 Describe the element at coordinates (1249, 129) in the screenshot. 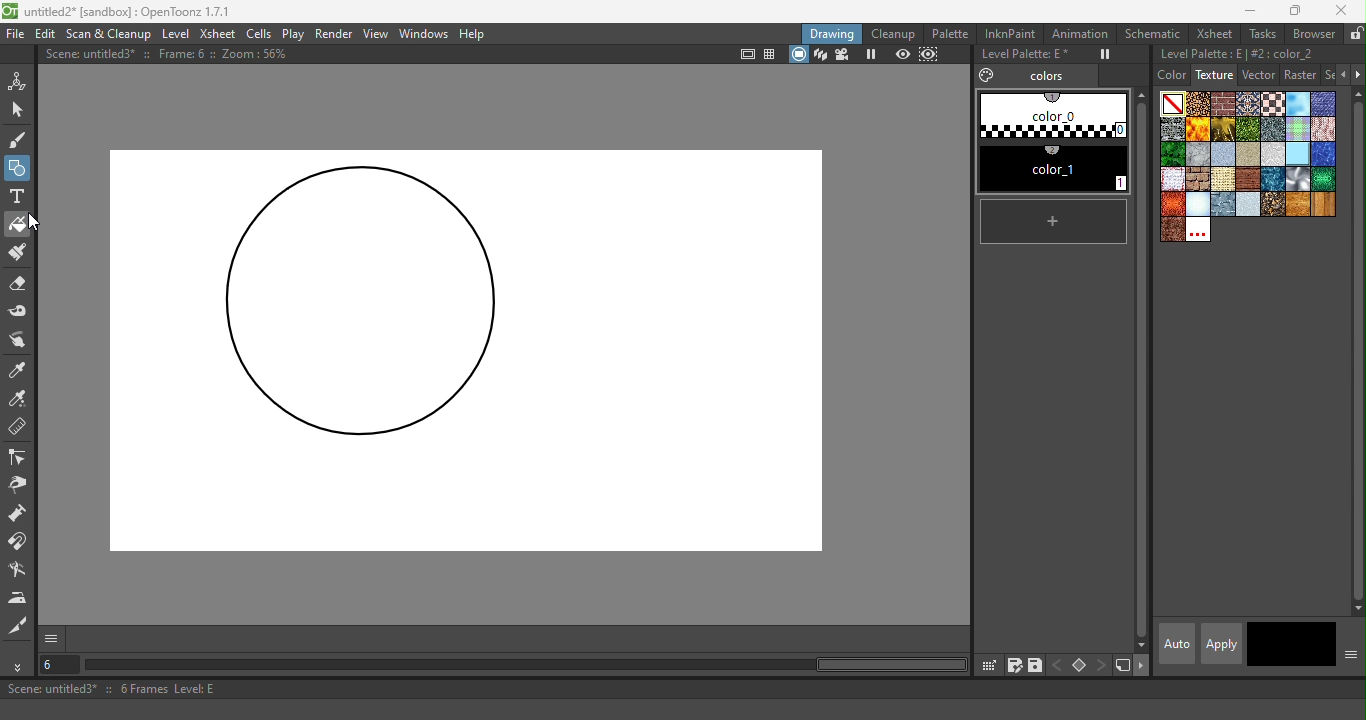

I see `Grass.bmp` at that location.